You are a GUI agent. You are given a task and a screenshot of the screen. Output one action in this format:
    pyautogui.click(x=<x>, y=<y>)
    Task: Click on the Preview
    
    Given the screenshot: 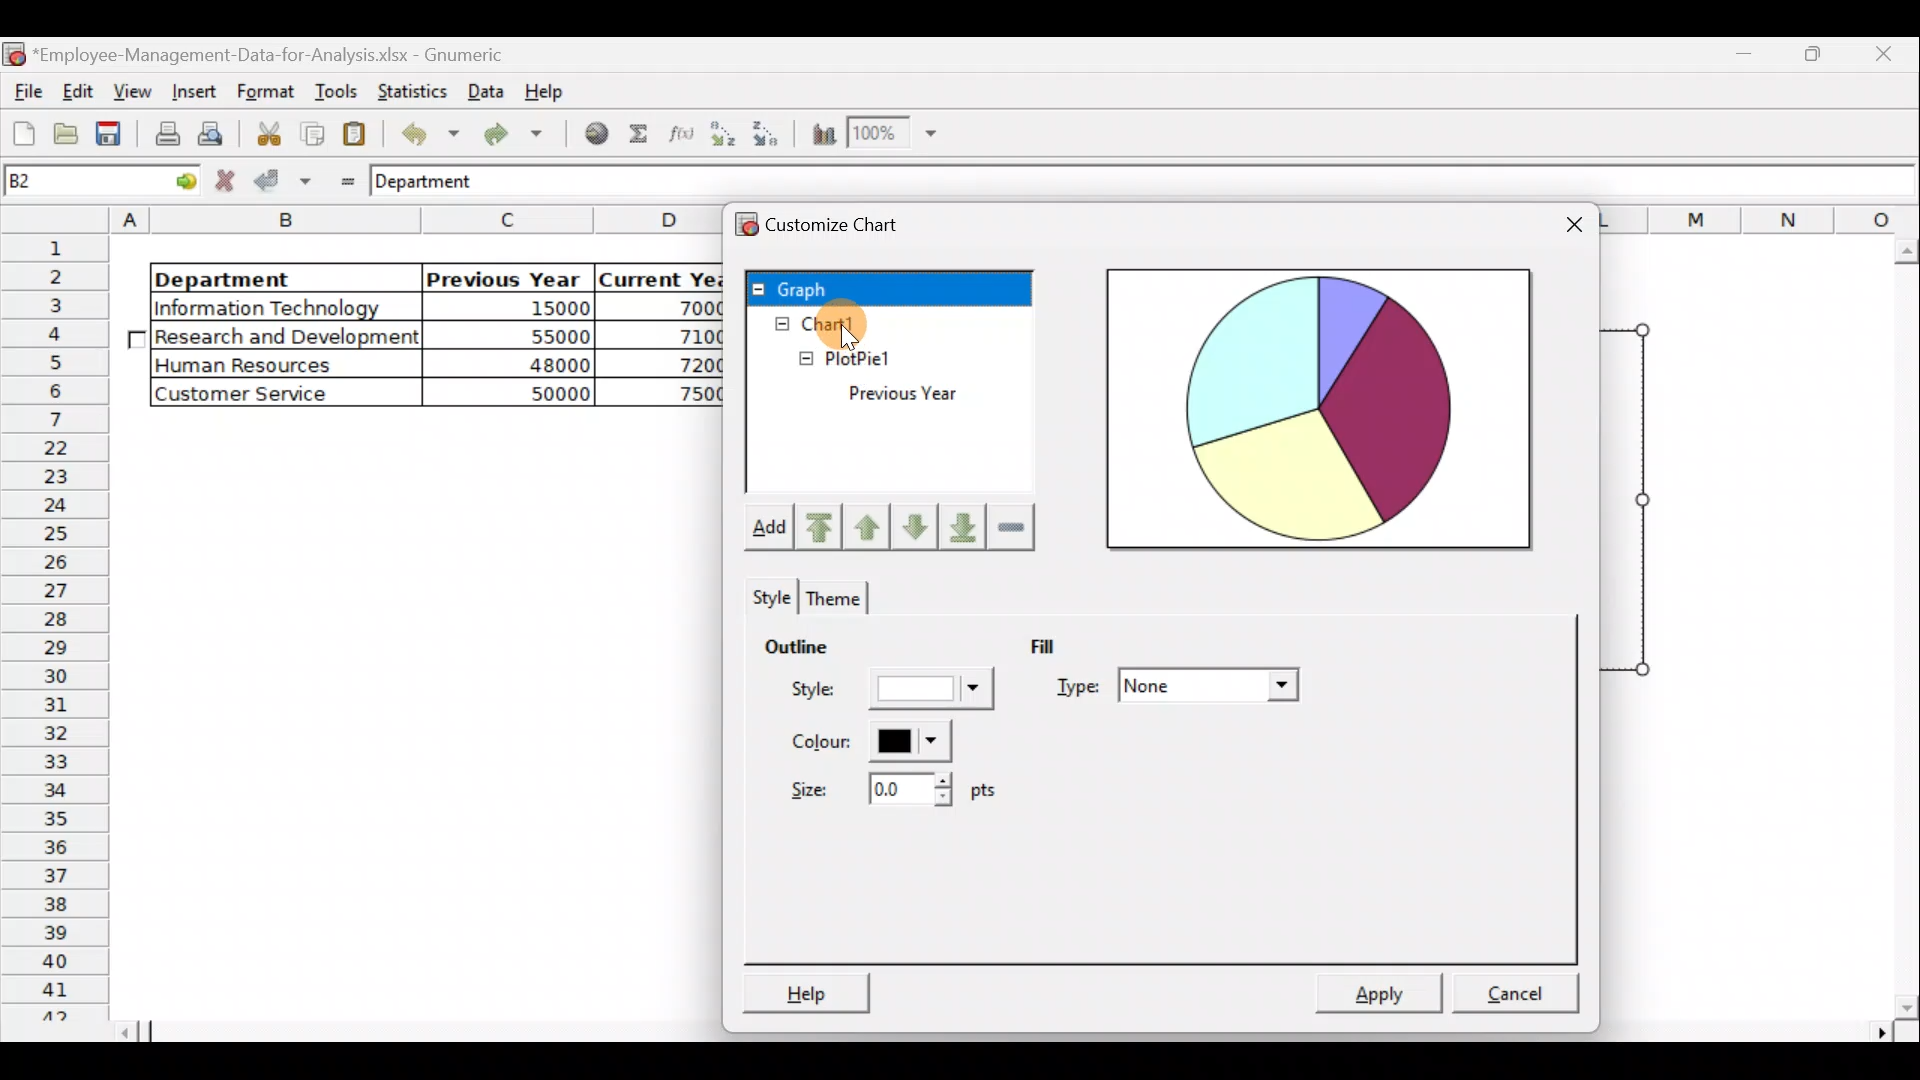 What is the action you would take?
    pyautogui.click(x=1321, y=407)
    